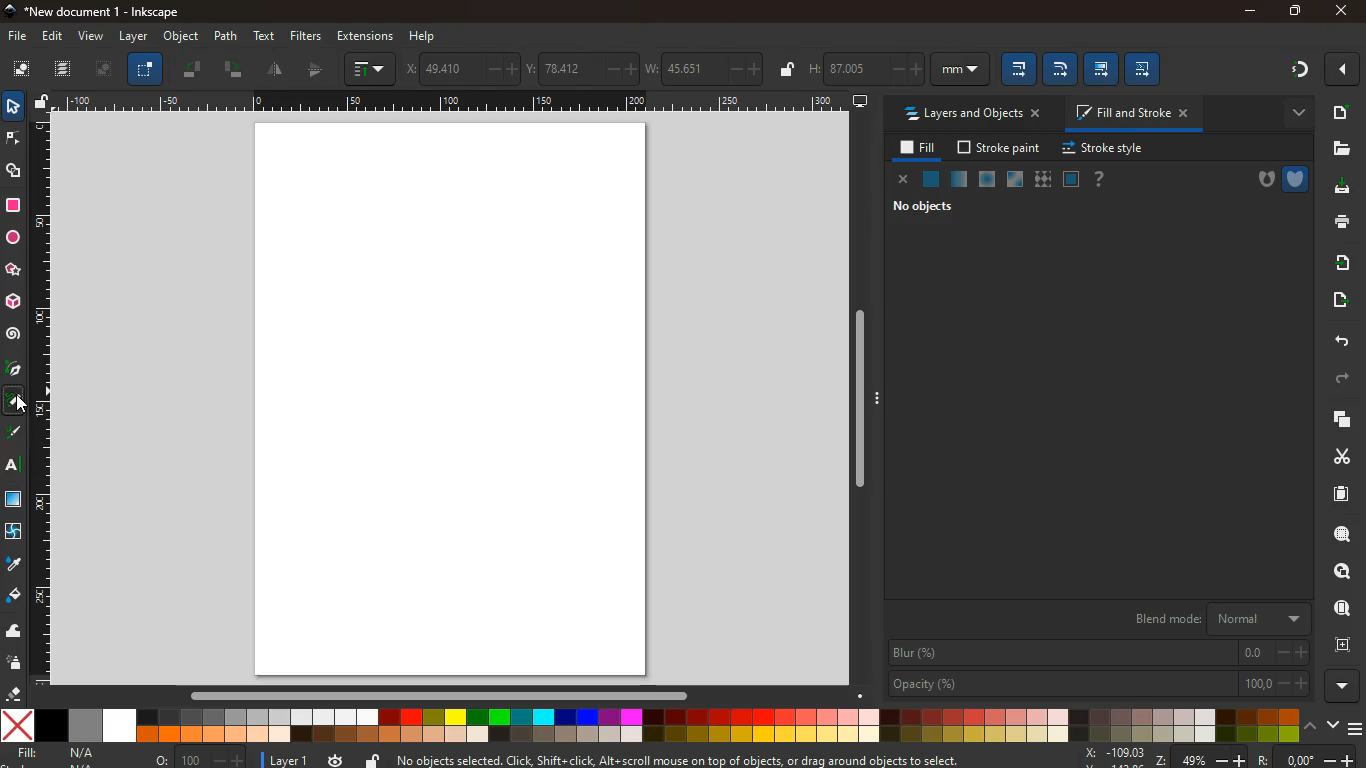  What do you see at coordinates (1135, 112) in the screenshot?
I see `fill and stroke` at bounding box center [1135, 112].